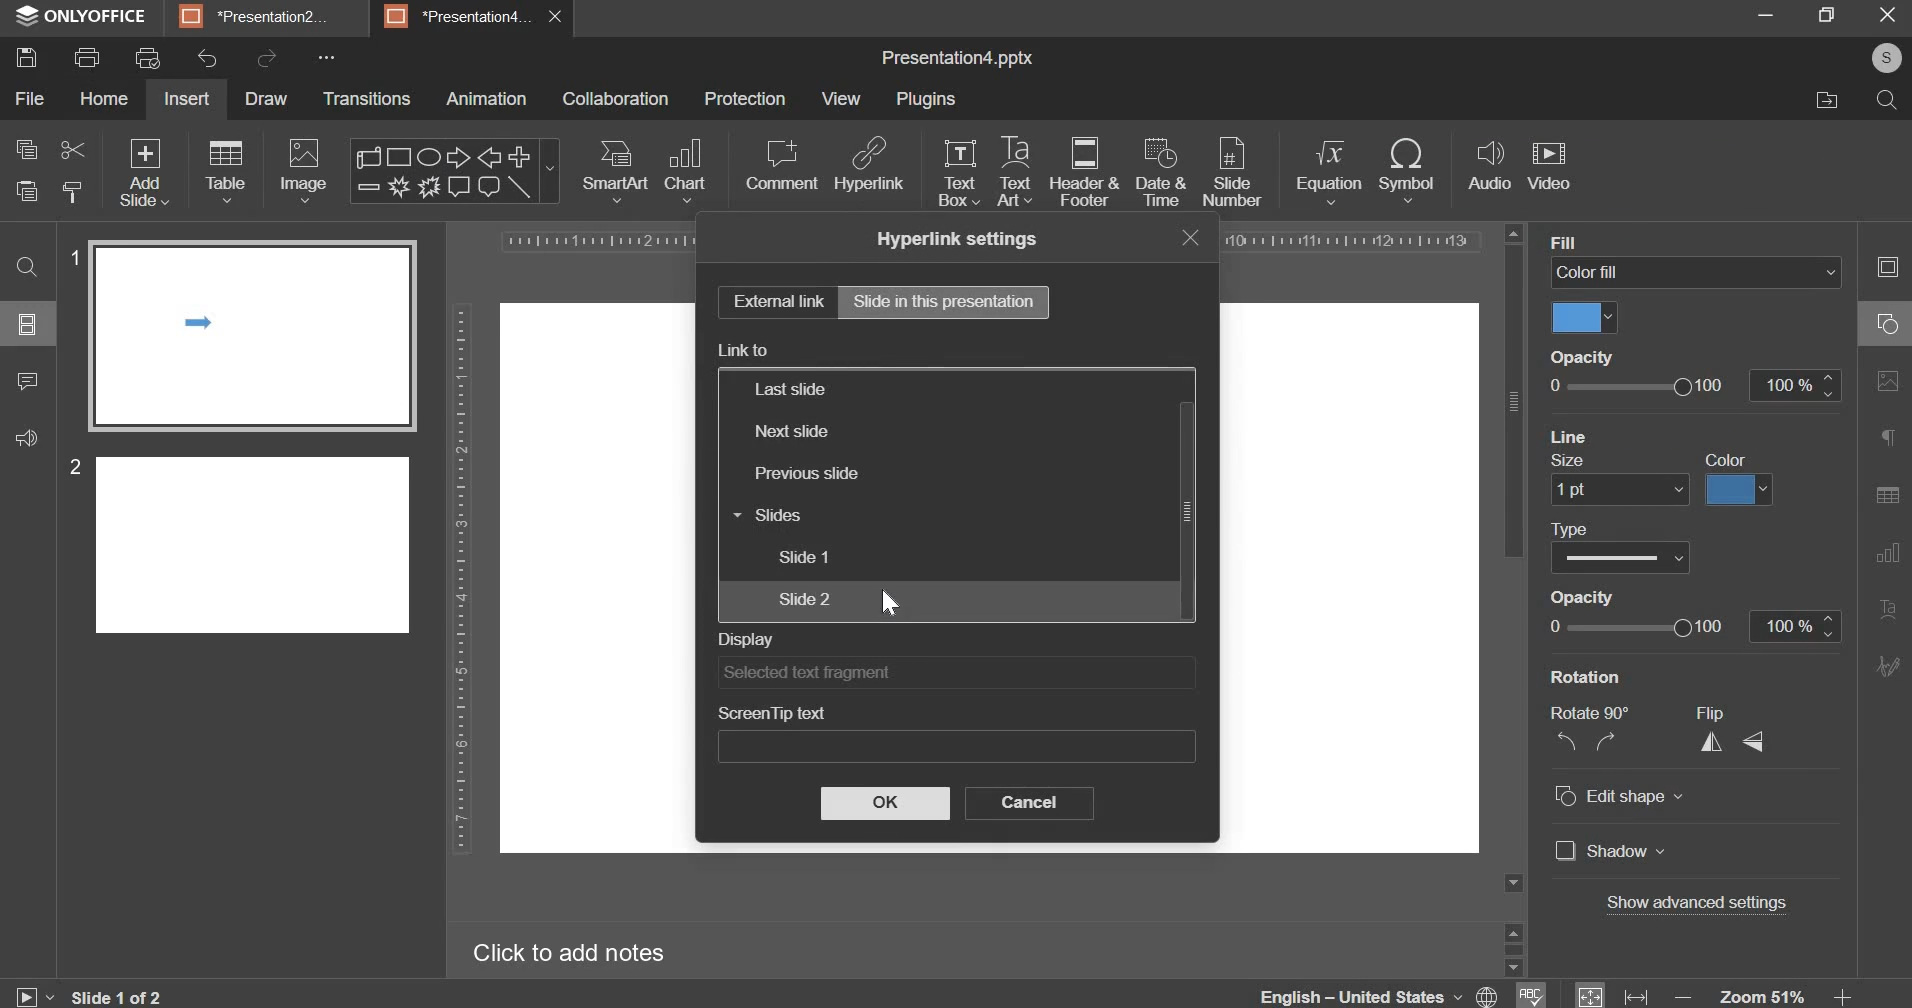  Describe the element at coordinates (208, 59) in the screenshot. I see `undo` at that location.